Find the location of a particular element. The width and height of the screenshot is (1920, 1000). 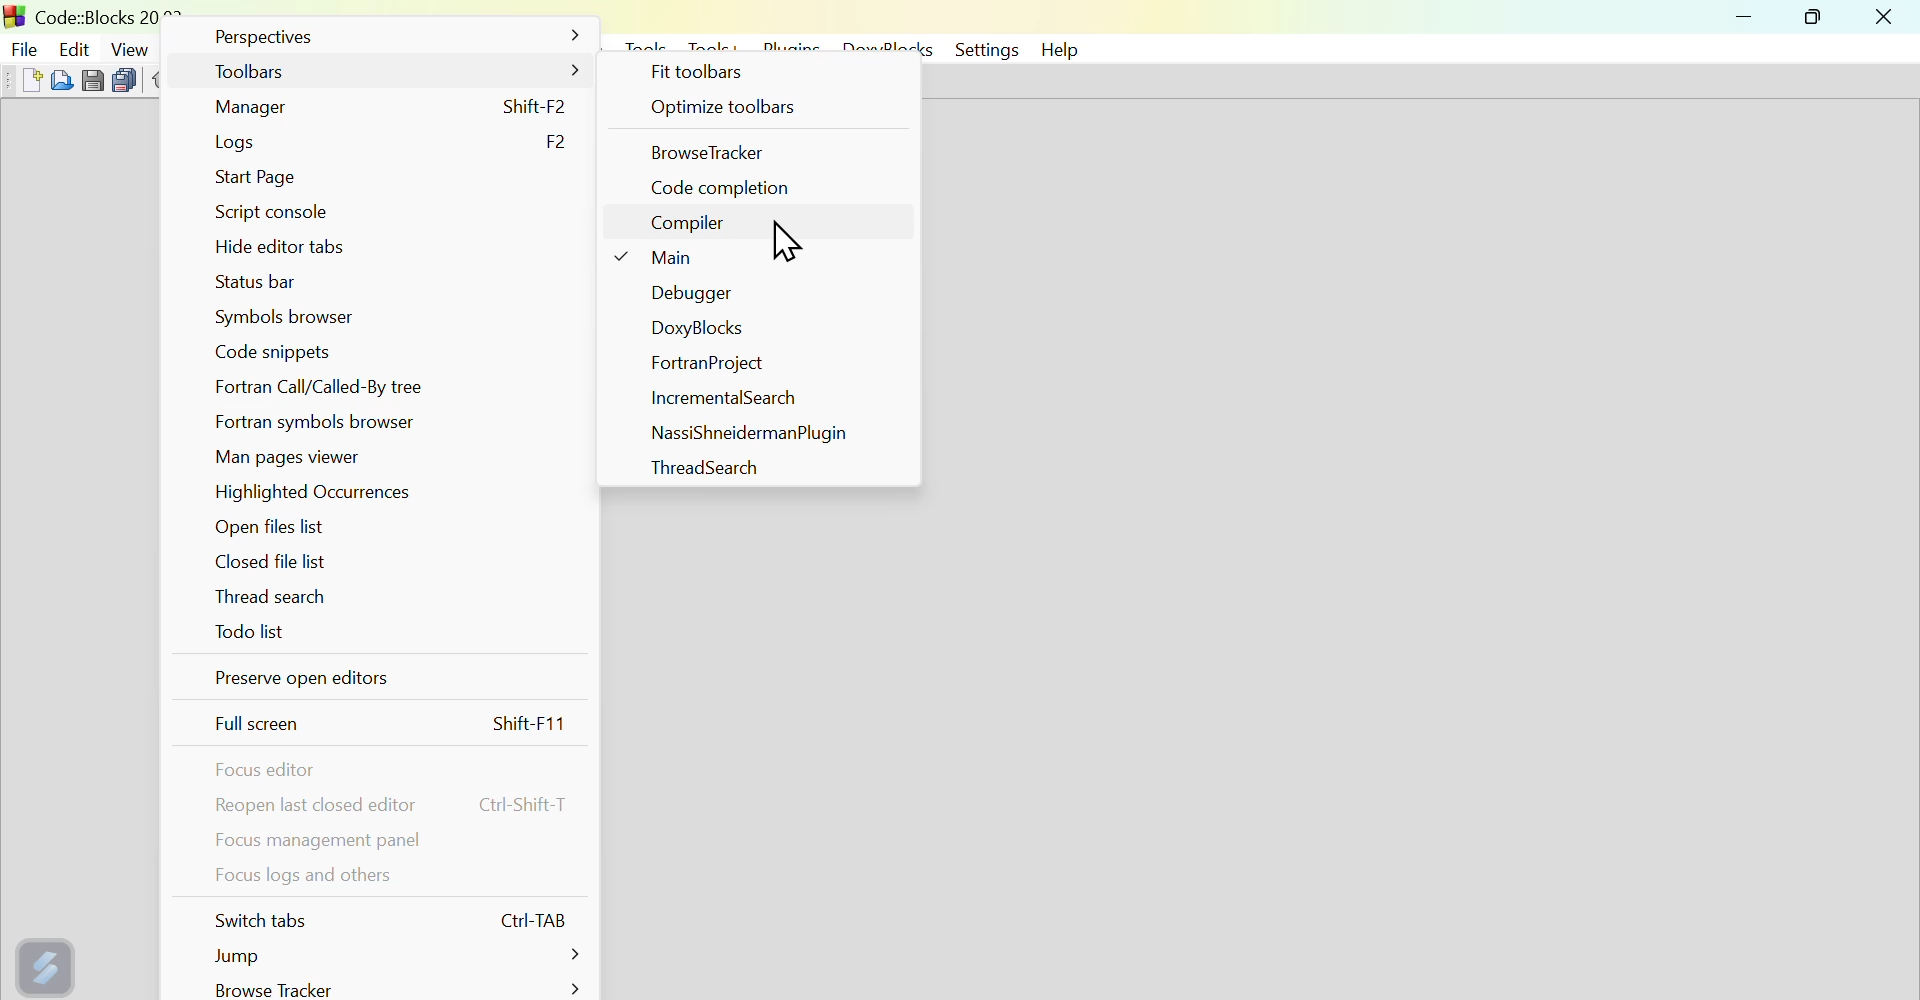

Fortran project is located at coordinates (708, 366).